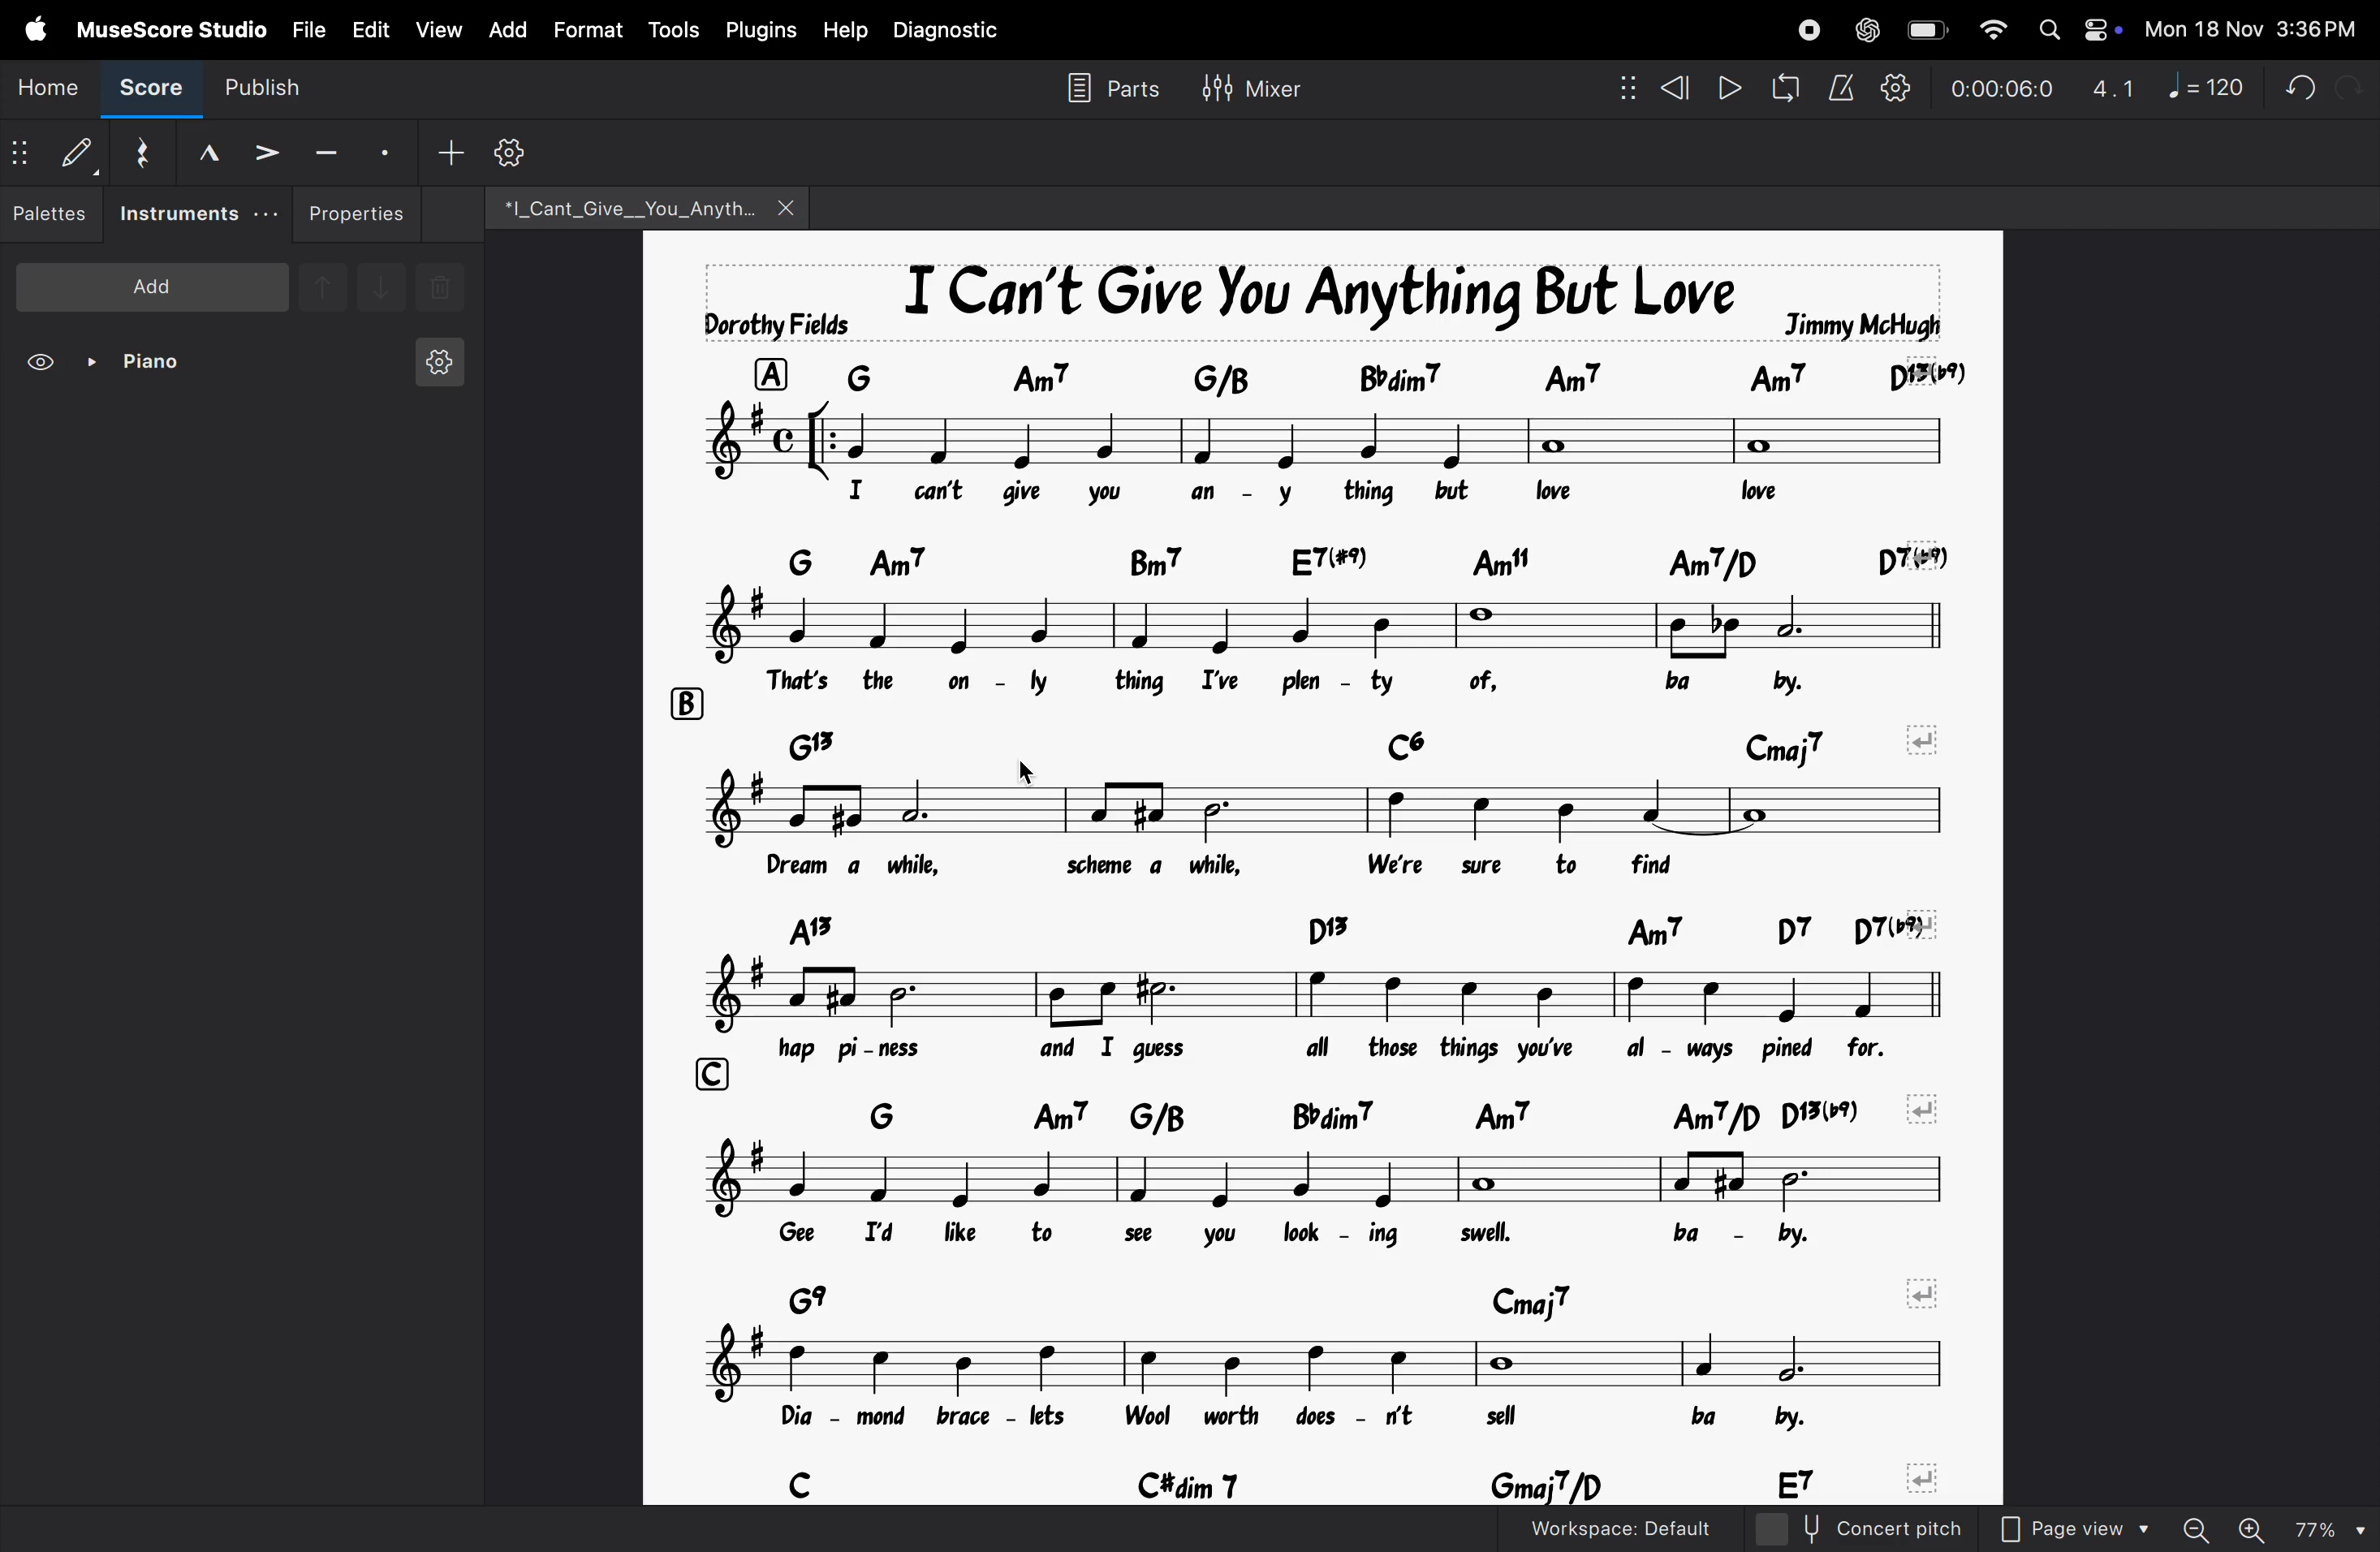 This screenshot has height=1552, width=2380. What do you see at coordinates (1924, 29) in the screenshot?
I see `battery` at bounding box center [1924, 29].